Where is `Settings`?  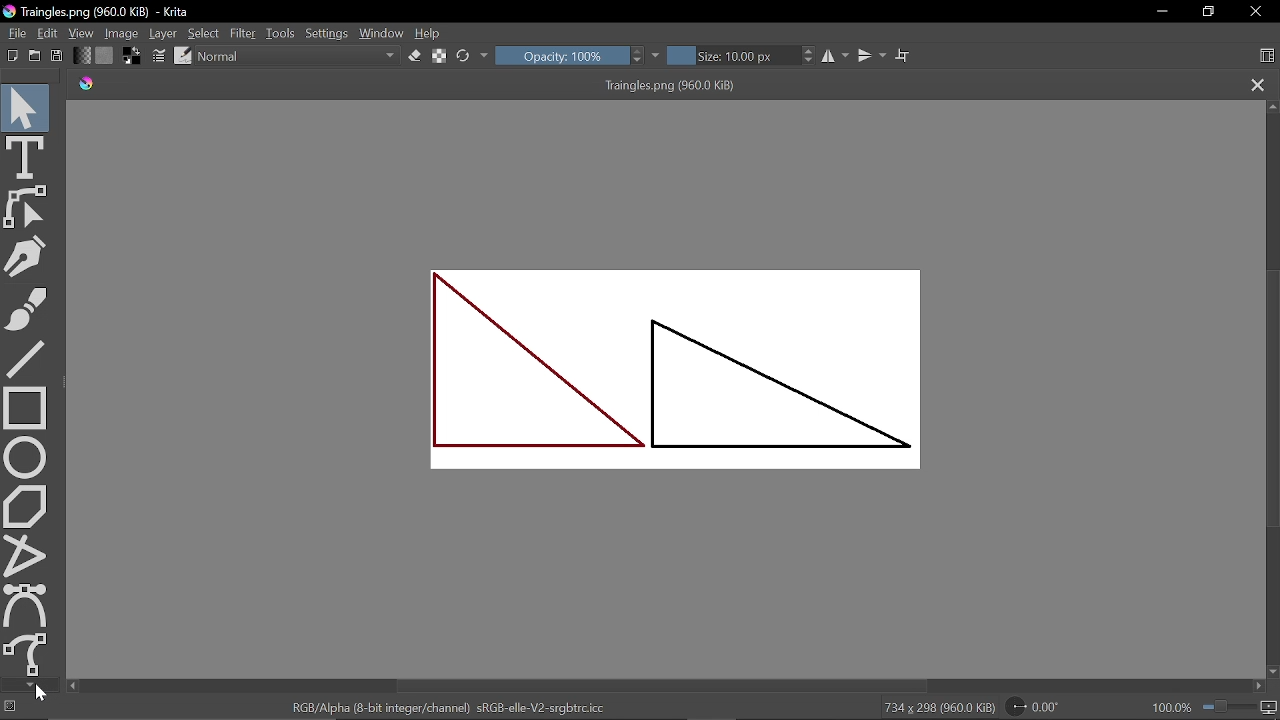
Settings is located at coordinates (327, 34).